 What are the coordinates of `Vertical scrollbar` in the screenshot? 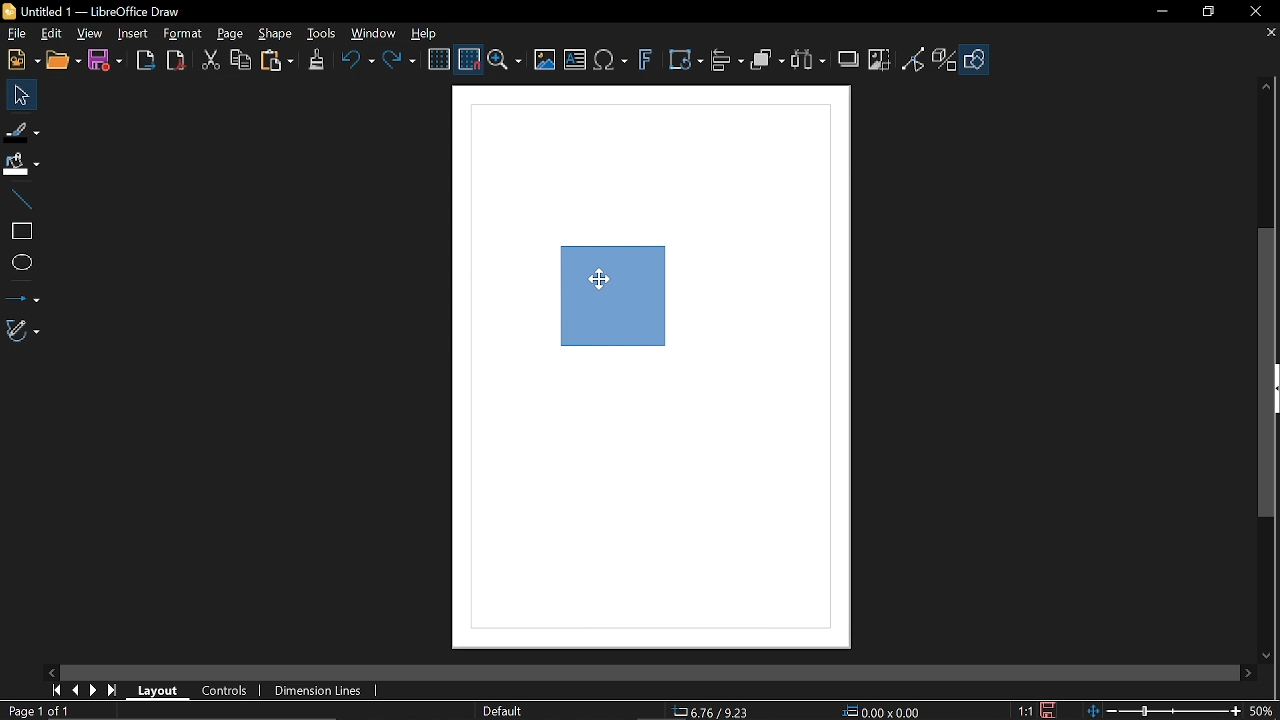 It's located at (1270, 375).